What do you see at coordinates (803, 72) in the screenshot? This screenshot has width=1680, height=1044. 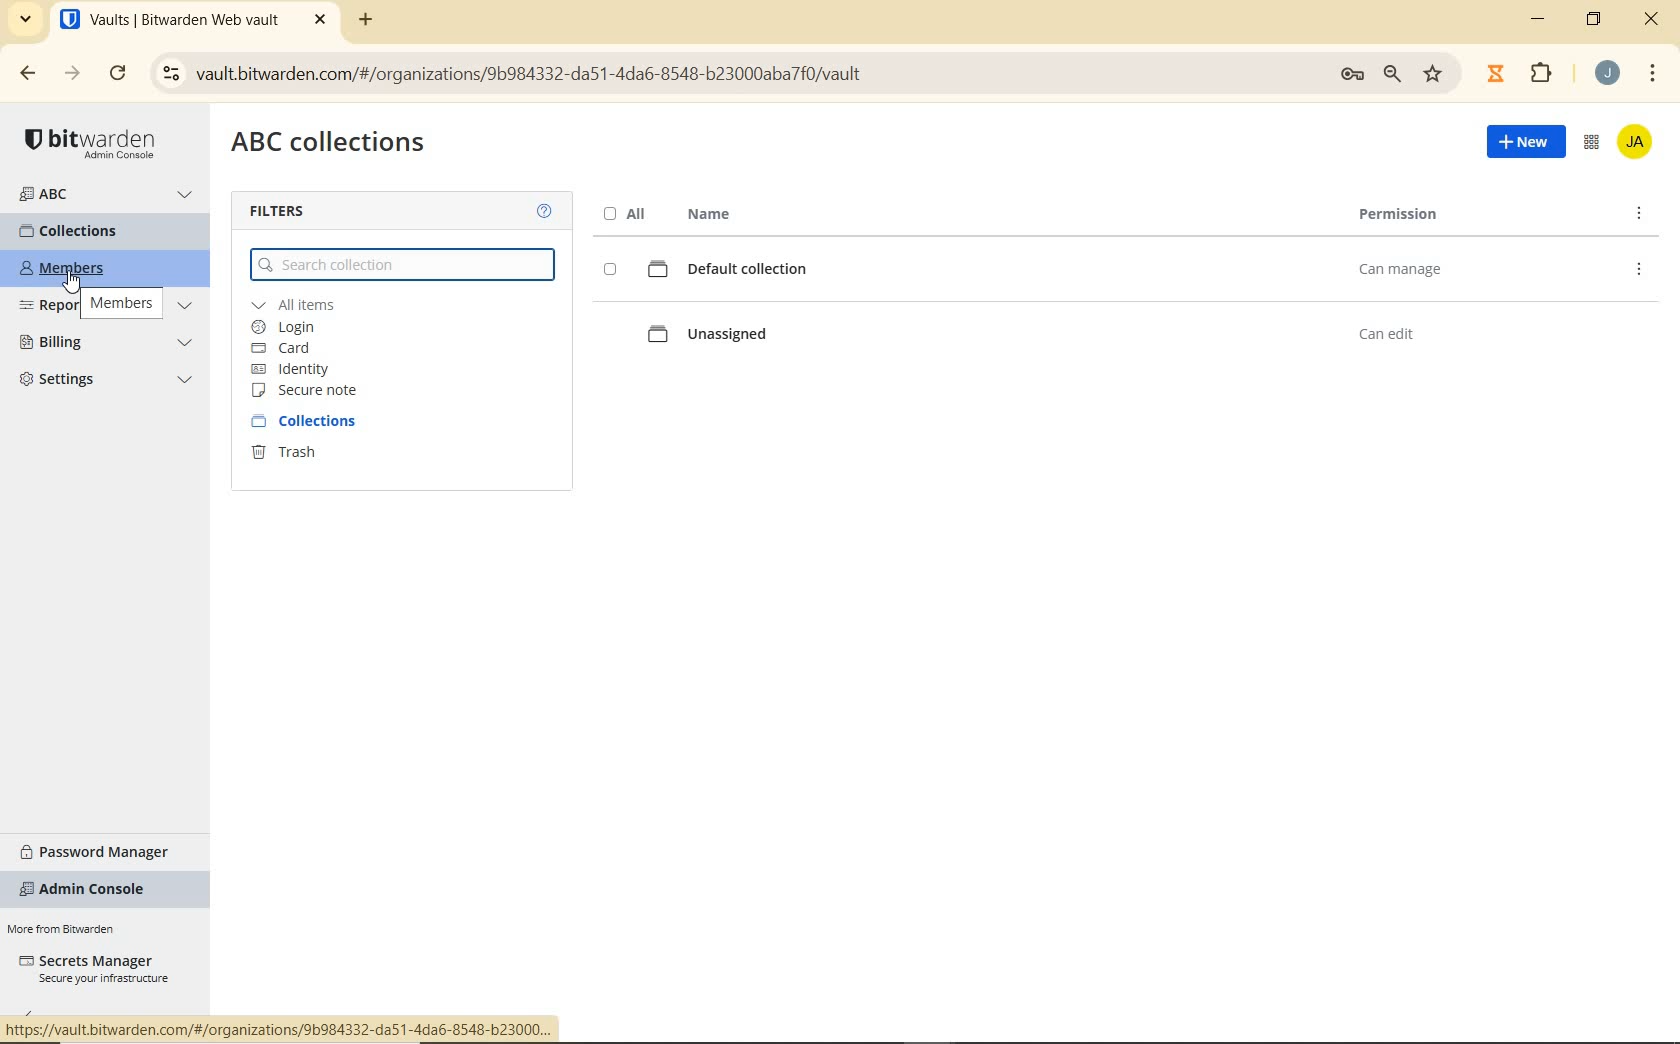 I see `ADDRESS BAR` at bounding box center [803, 72].